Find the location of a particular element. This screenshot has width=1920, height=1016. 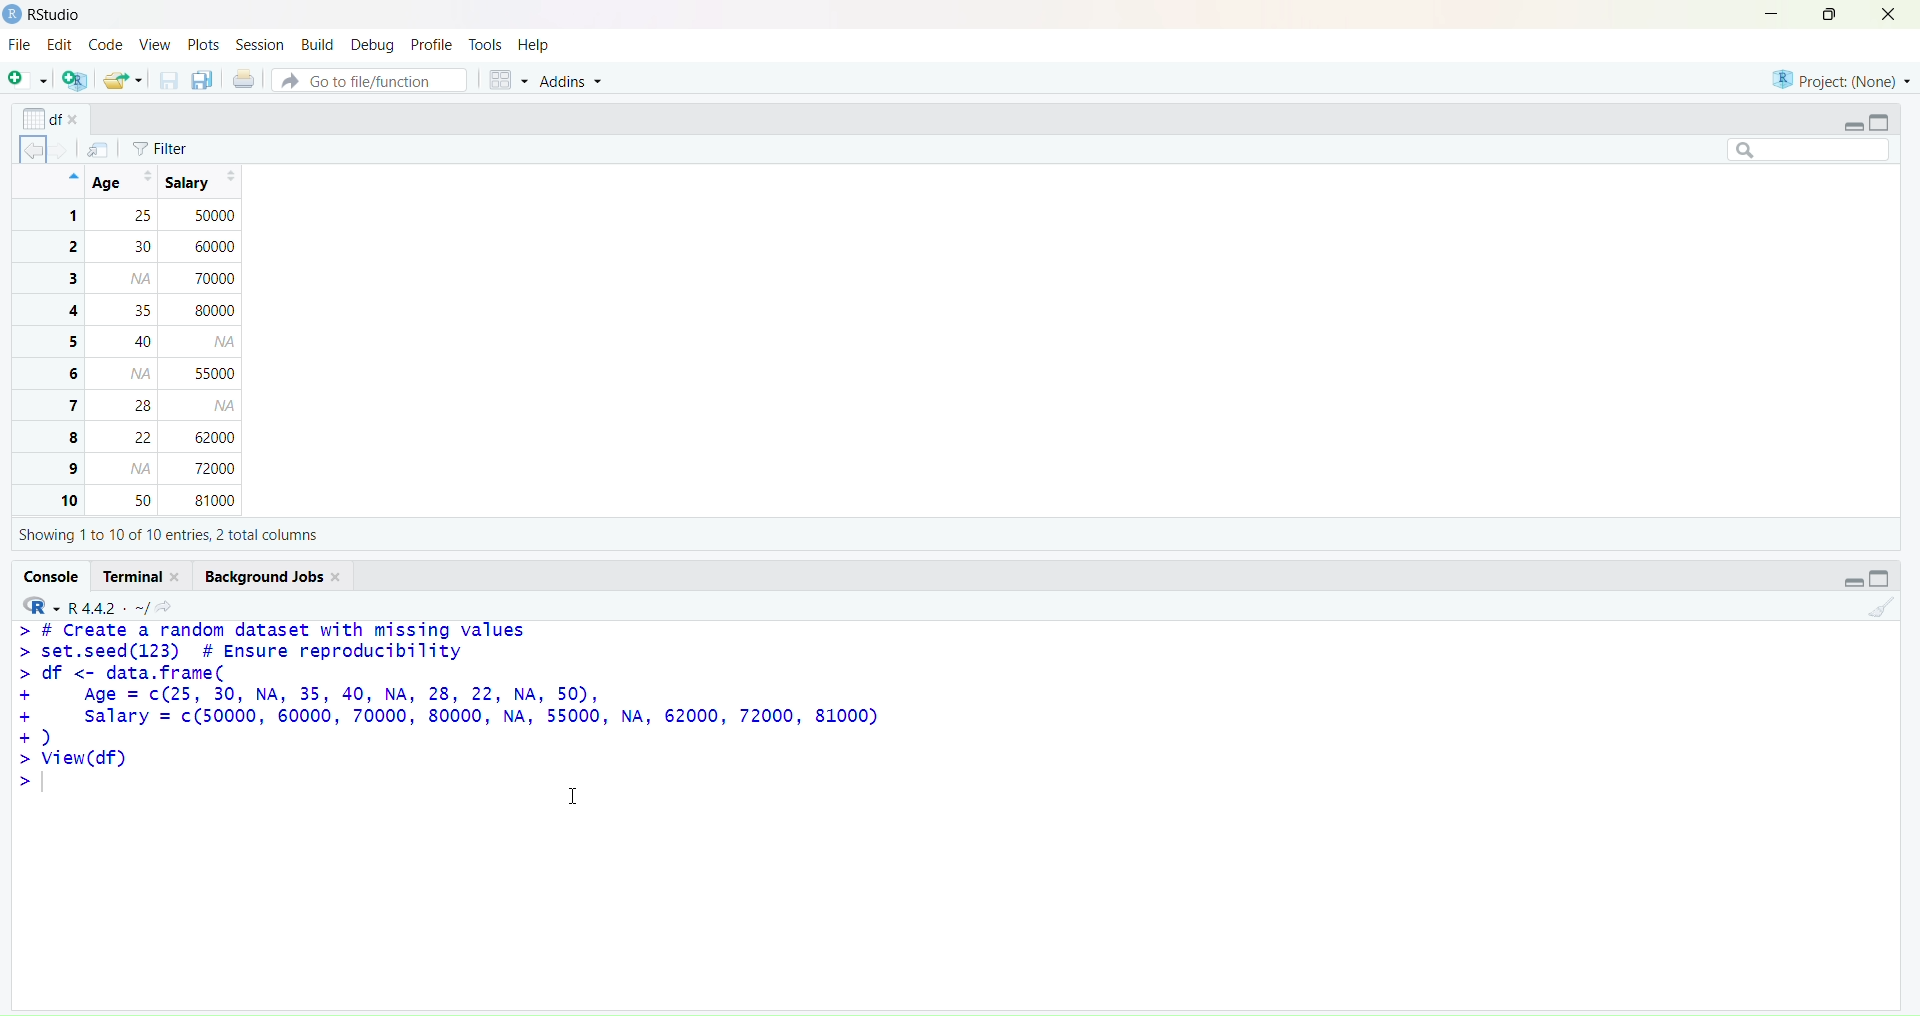

file is located at coordinates (20, 46).